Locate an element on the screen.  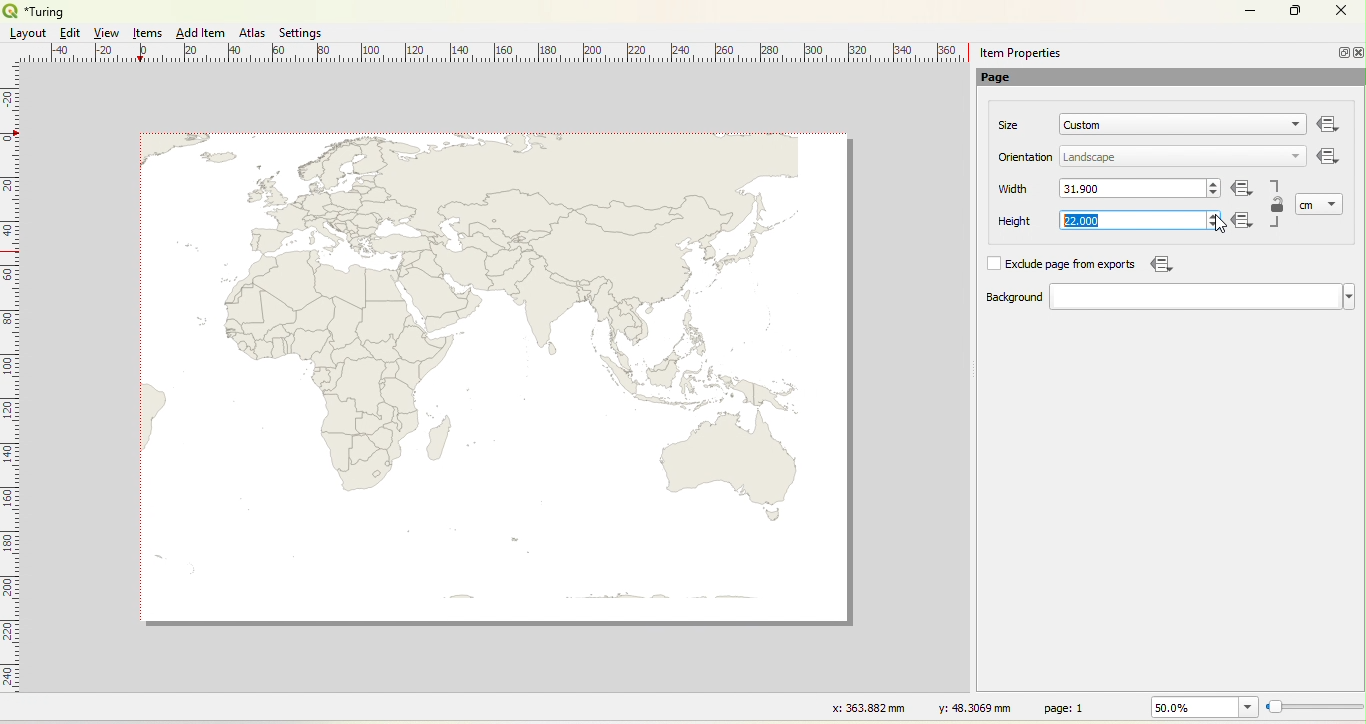
Orientation is located at coordinates (1027, 157).